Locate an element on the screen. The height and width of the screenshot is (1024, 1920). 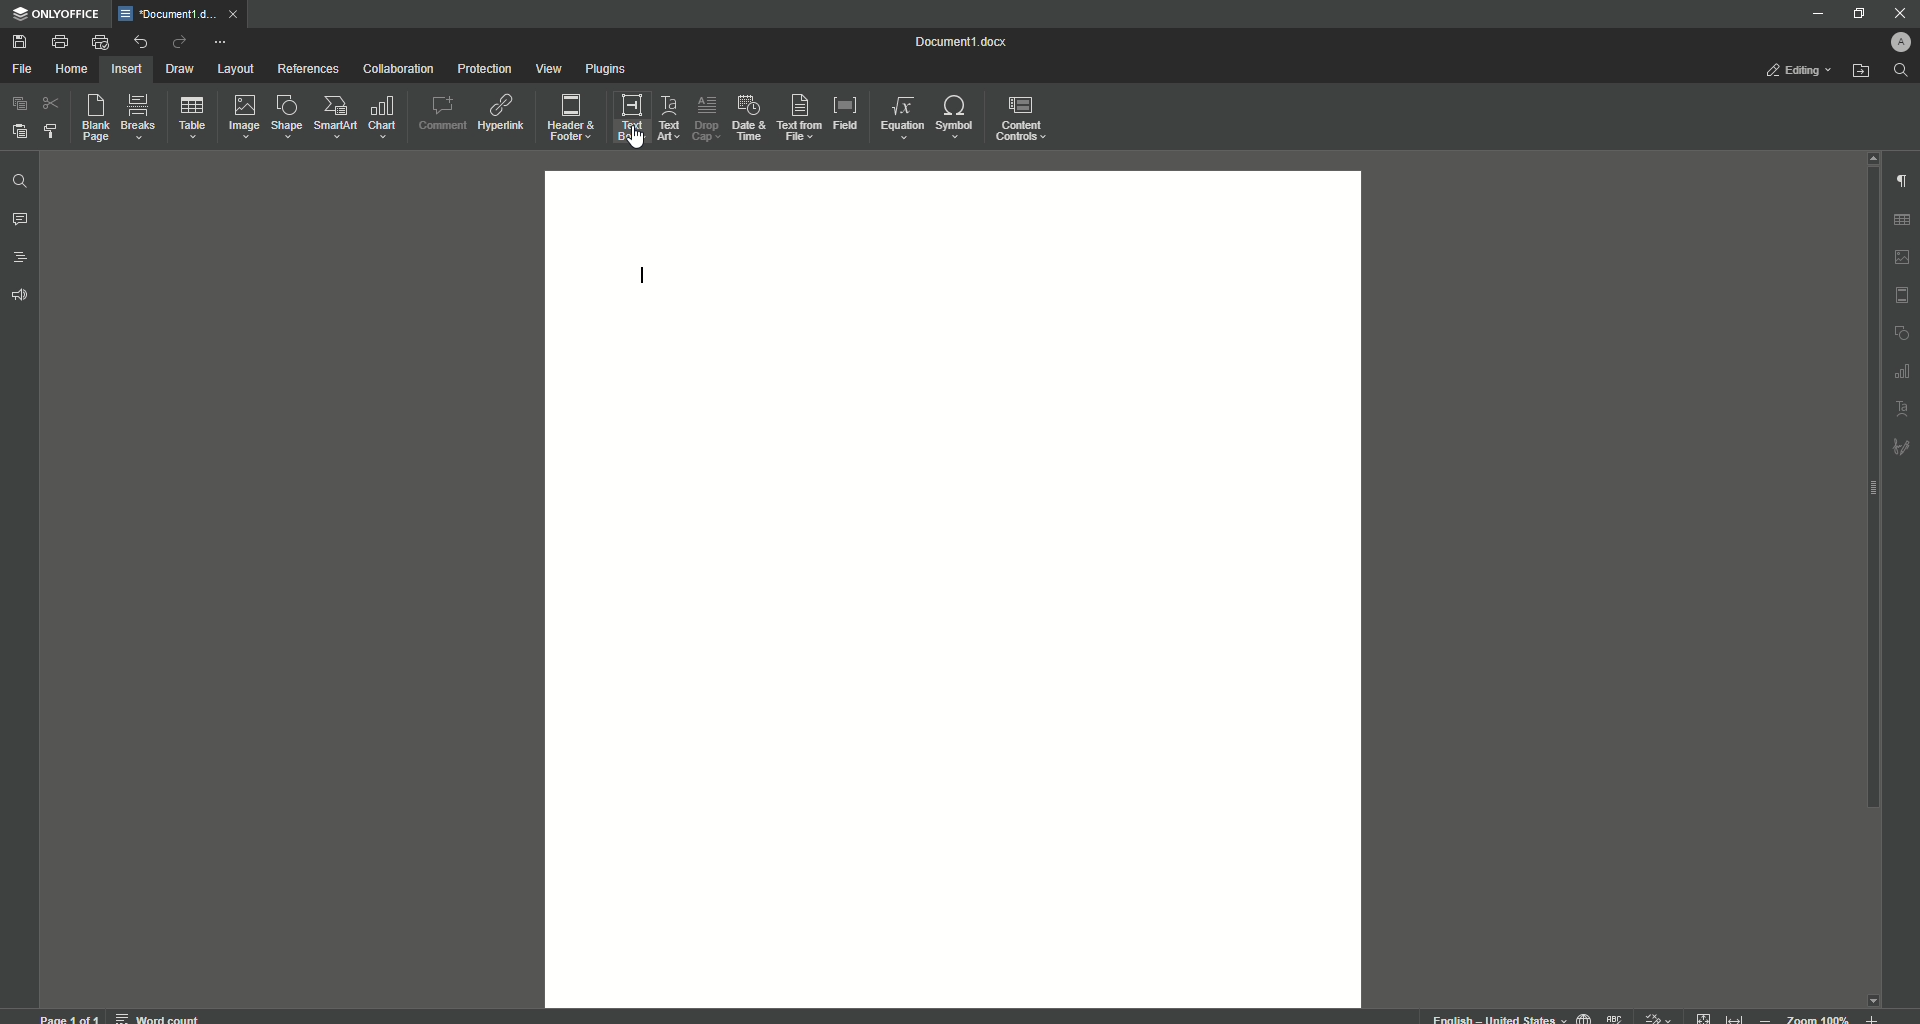
spell checking is located at coordinates (1616, 1017).